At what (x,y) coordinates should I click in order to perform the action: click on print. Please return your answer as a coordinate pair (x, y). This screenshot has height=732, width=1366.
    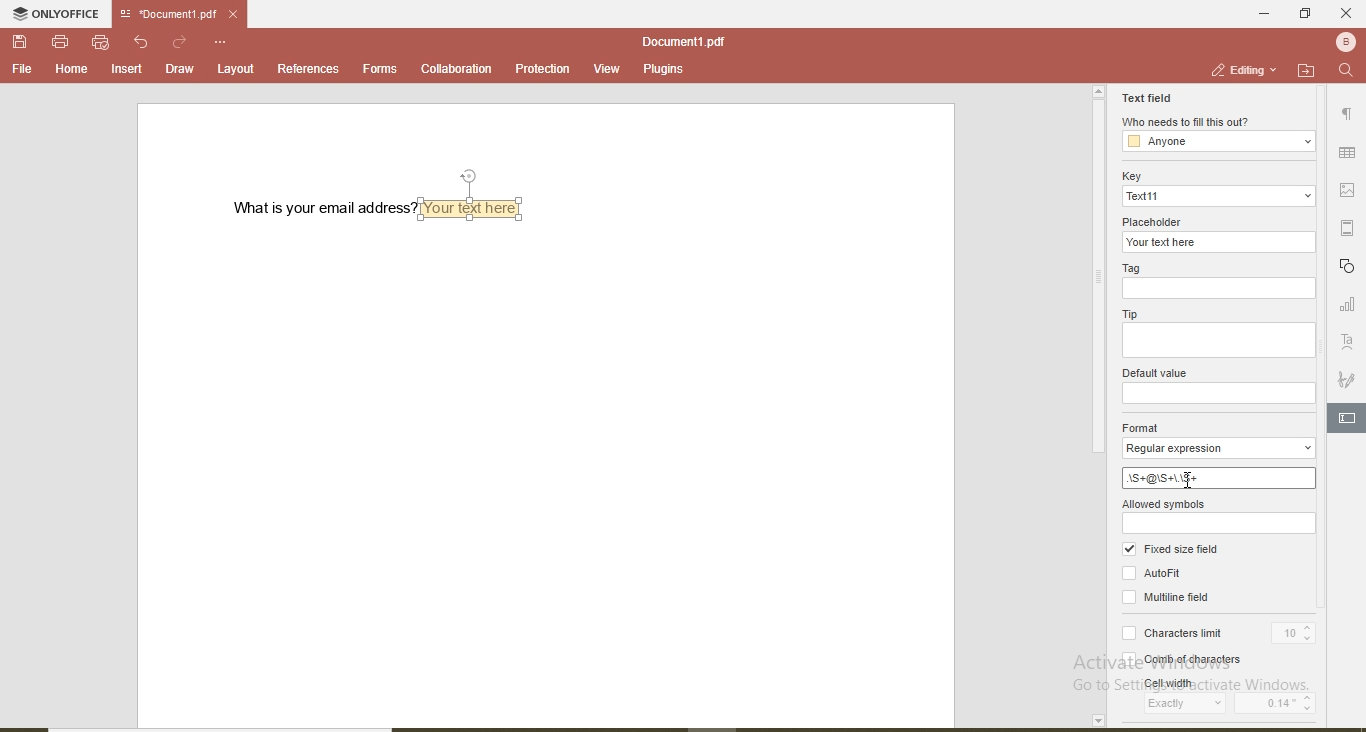
    Looking at the image, I should click on (60, 40).